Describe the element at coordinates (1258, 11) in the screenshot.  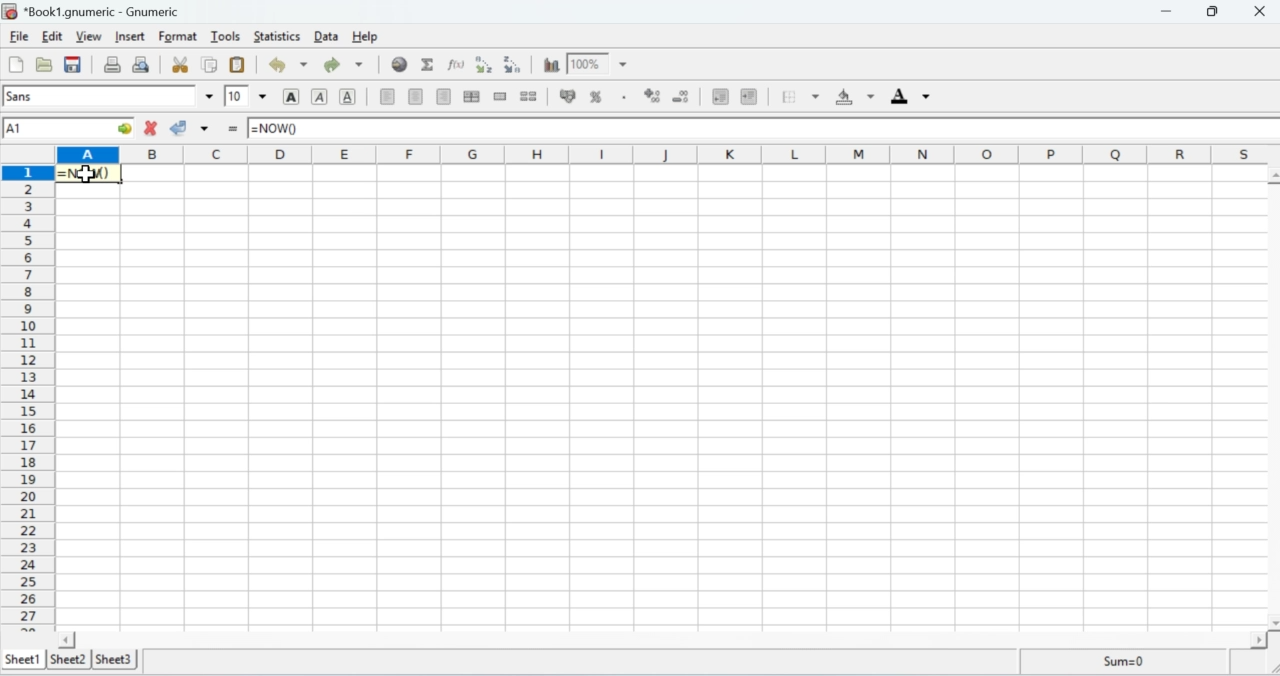
I see `Close` at that location.